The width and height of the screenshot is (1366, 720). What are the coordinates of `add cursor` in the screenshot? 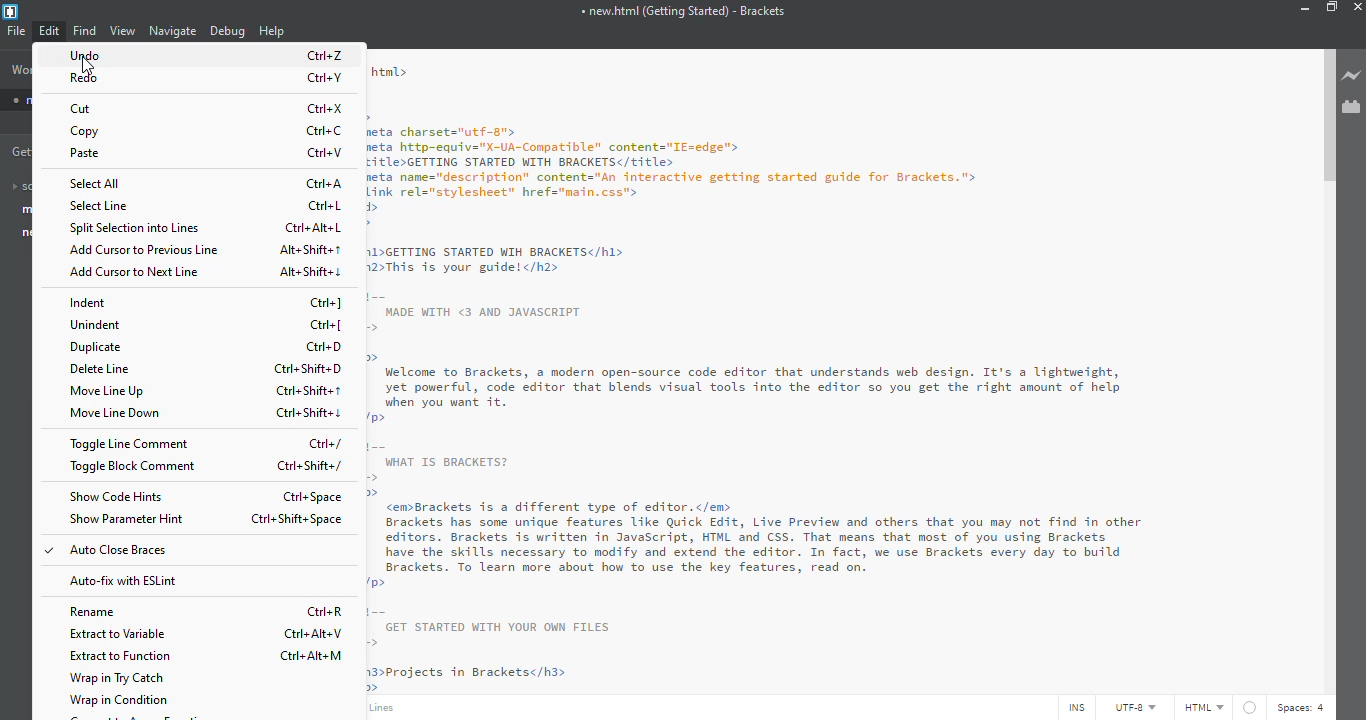 It's located at (148, 250).